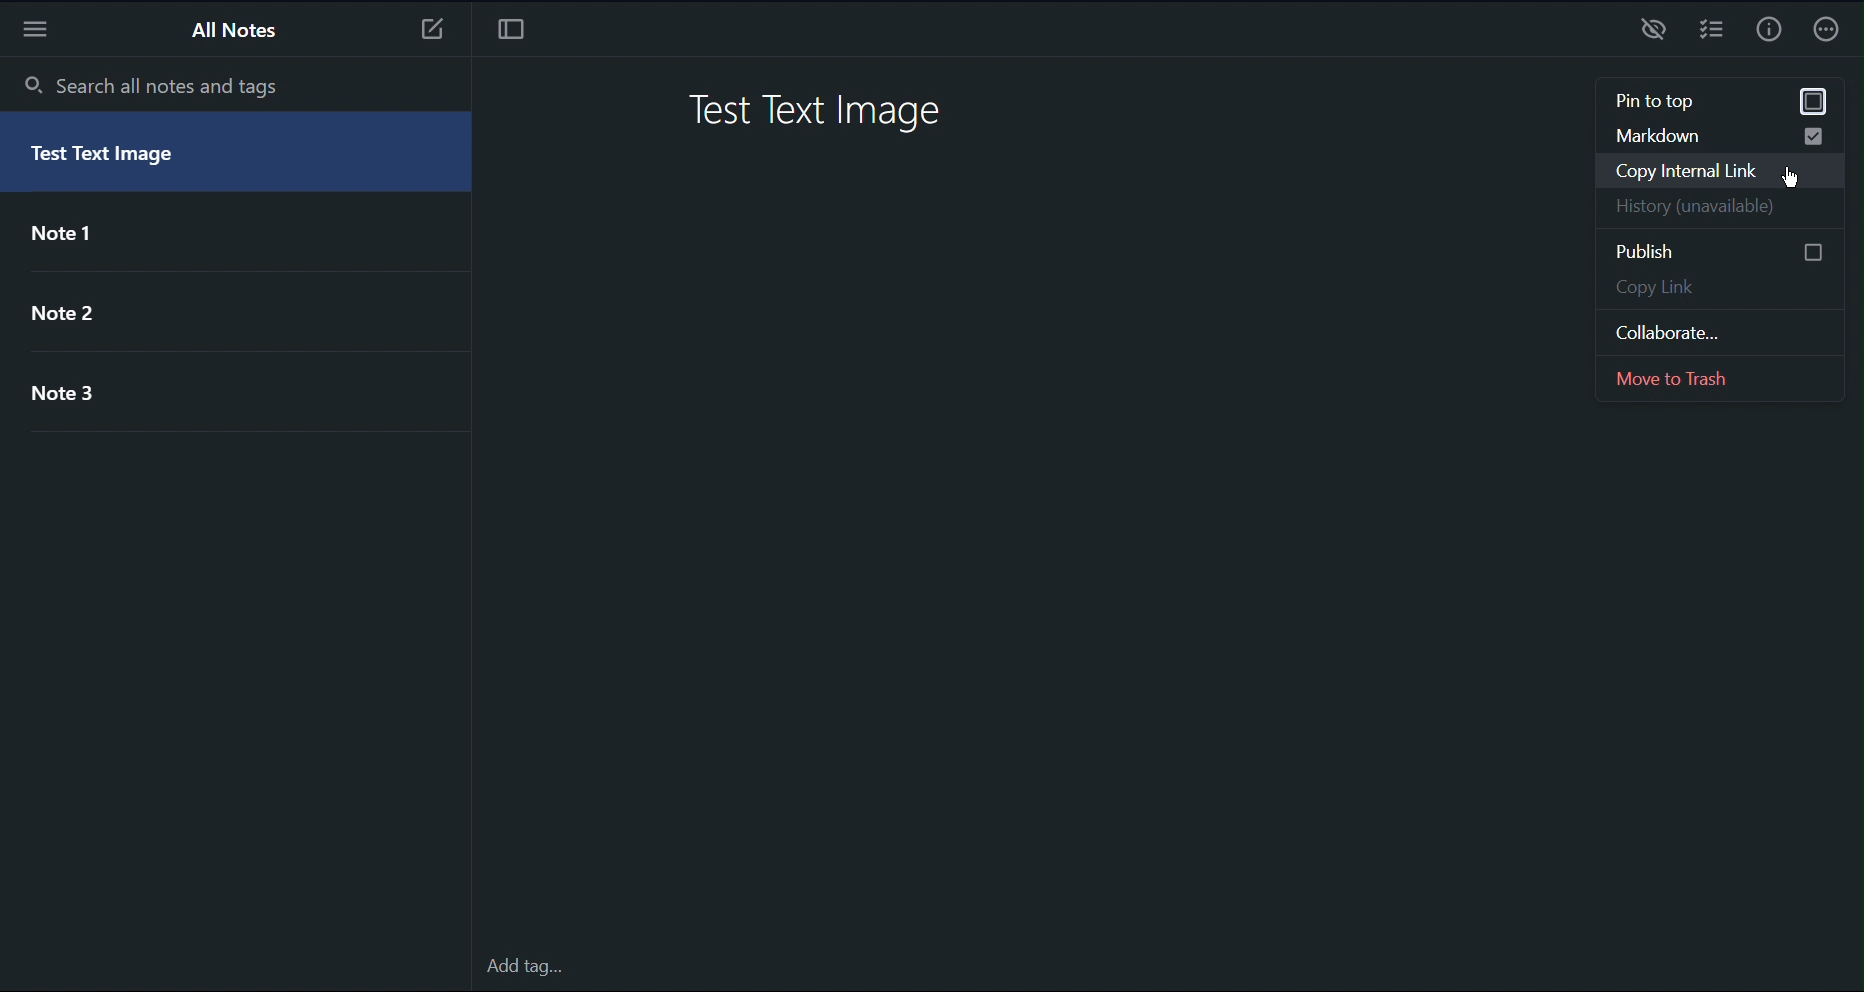 Image resolution: width=1864 pixels, height=992 pixels. What do you see at coordinates (1714, 289) in the screenshot?
I see `Copy Link` at bounding box center [1714, 289].